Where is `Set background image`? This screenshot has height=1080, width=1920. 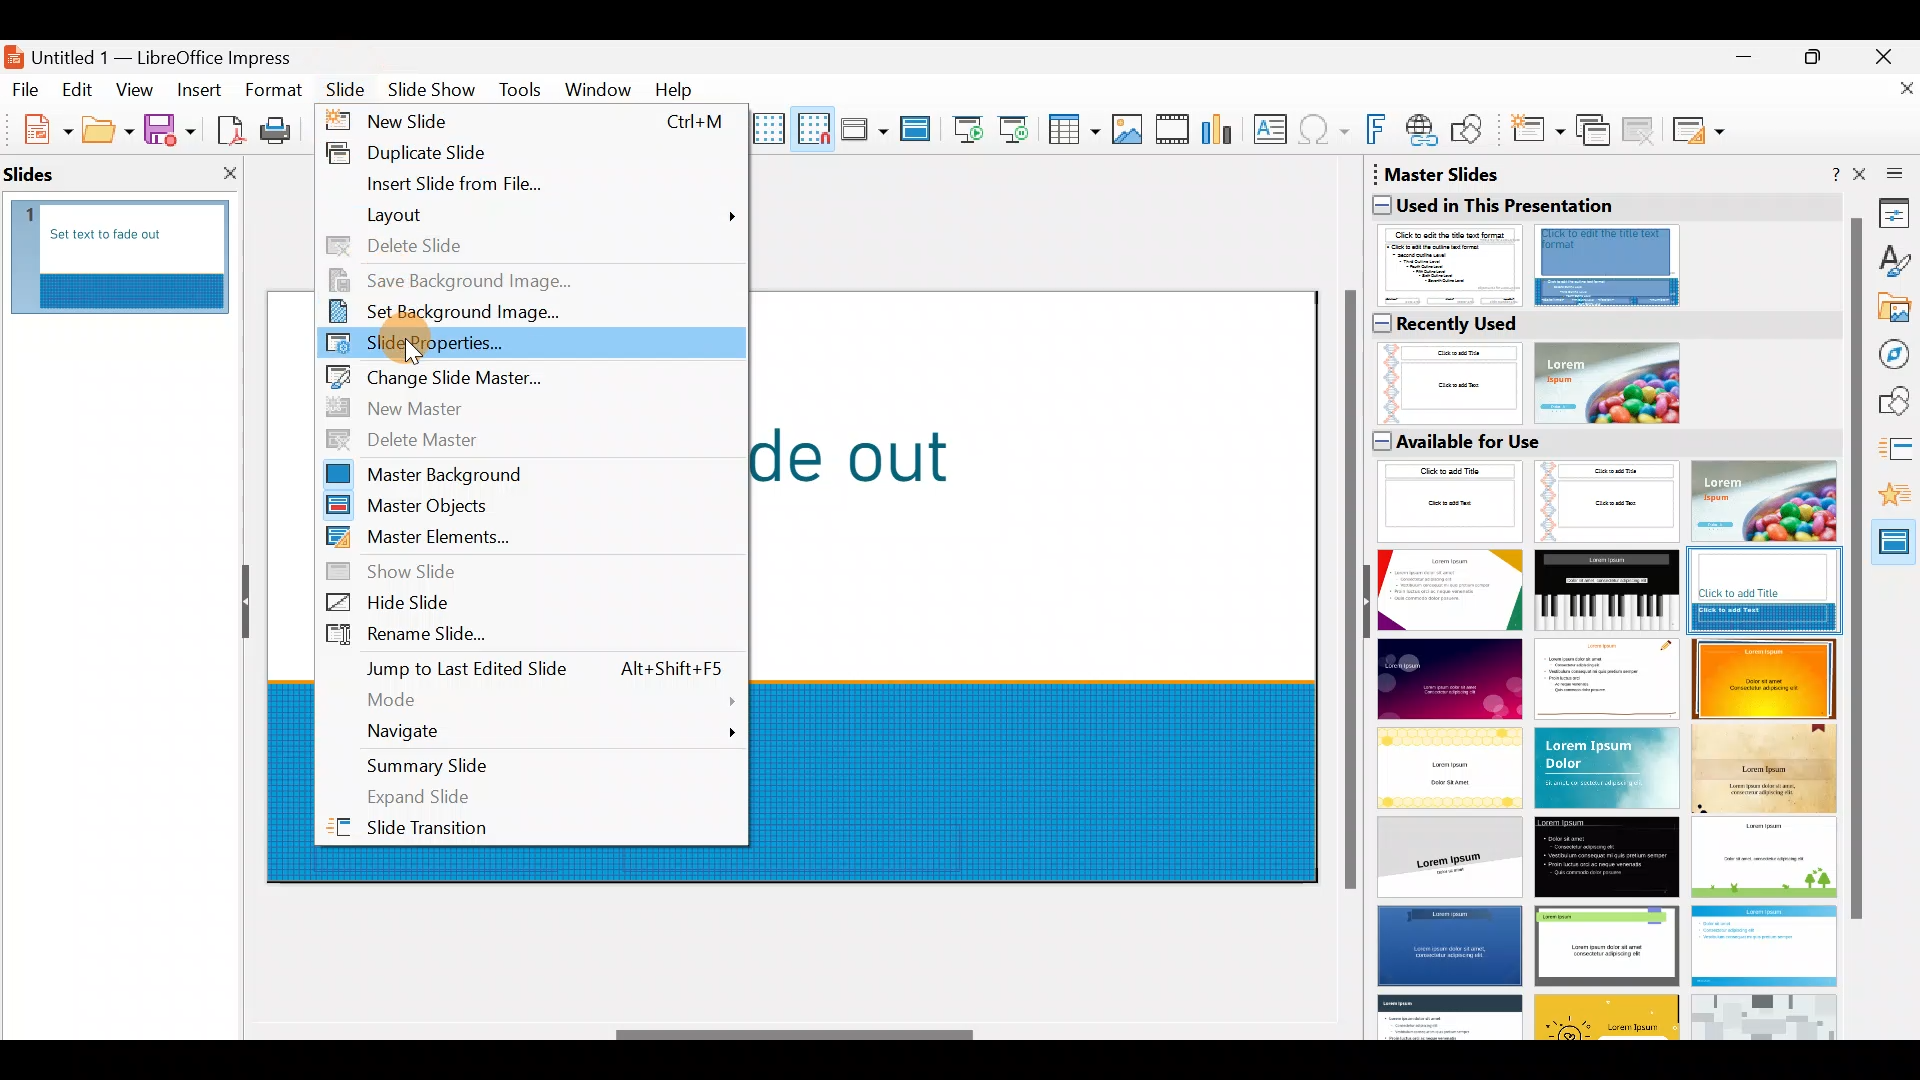
Set background image is located at coordinates (521, 315).